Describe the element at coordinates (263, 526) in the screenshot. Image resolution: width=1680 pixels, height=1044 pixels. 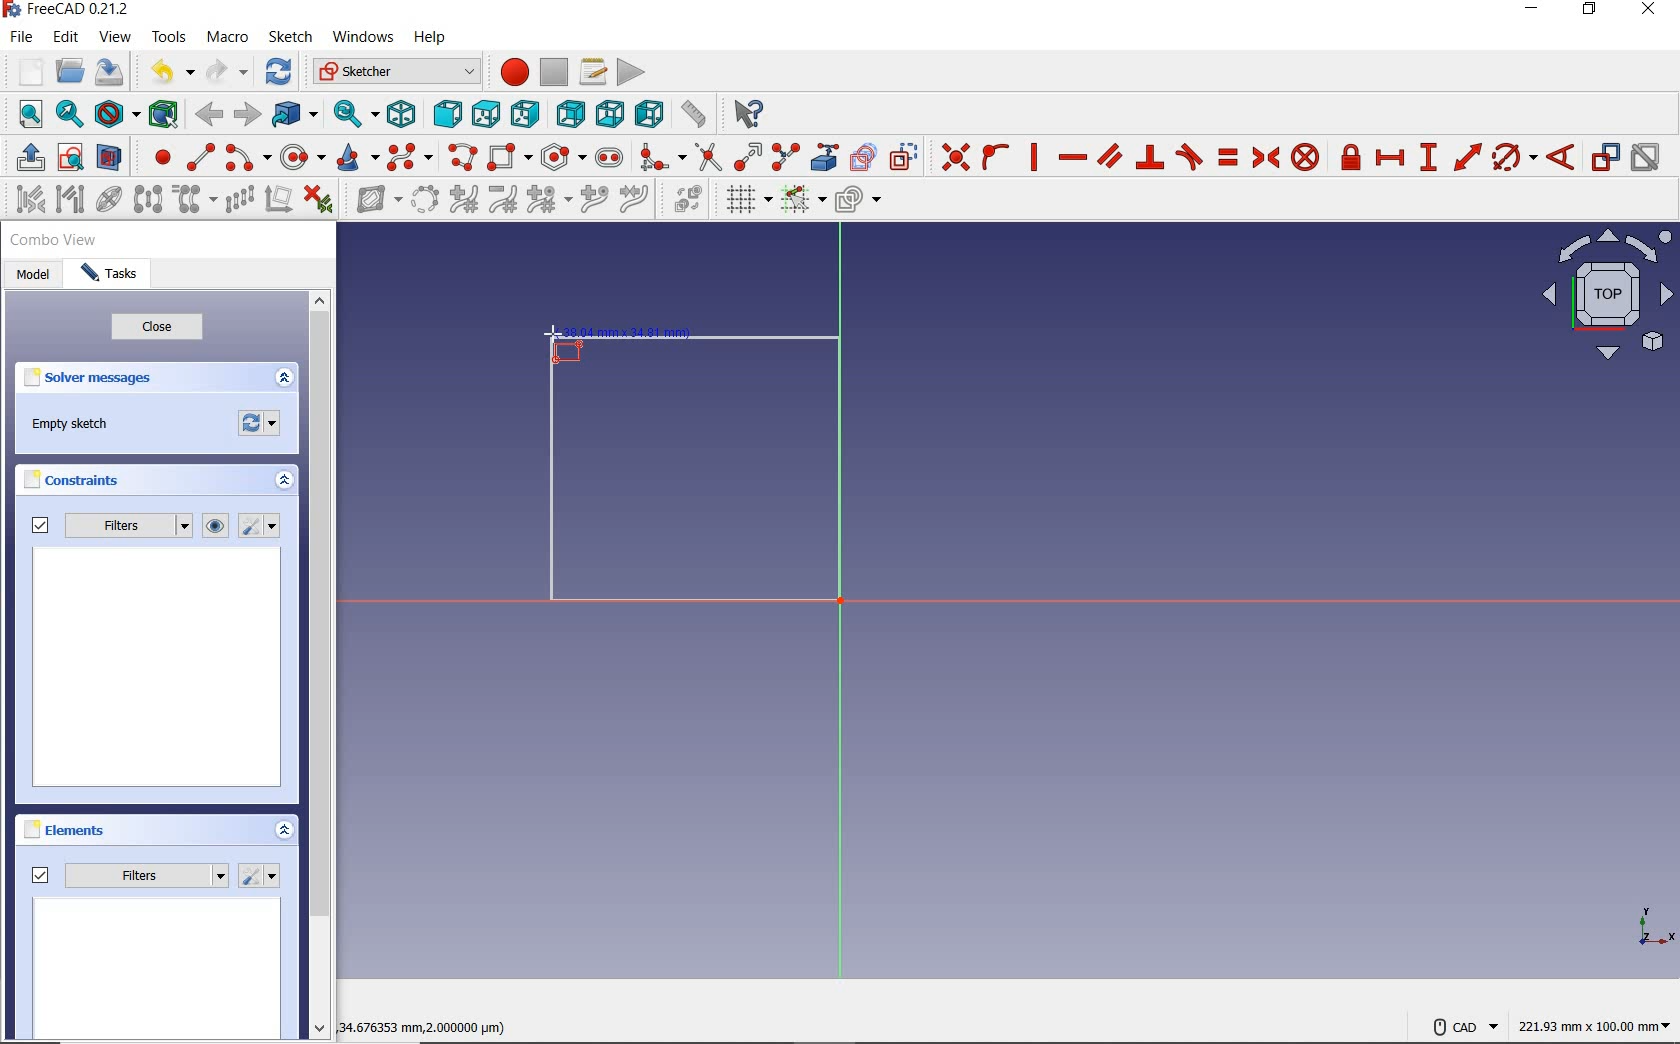
I see `settings` at that location.